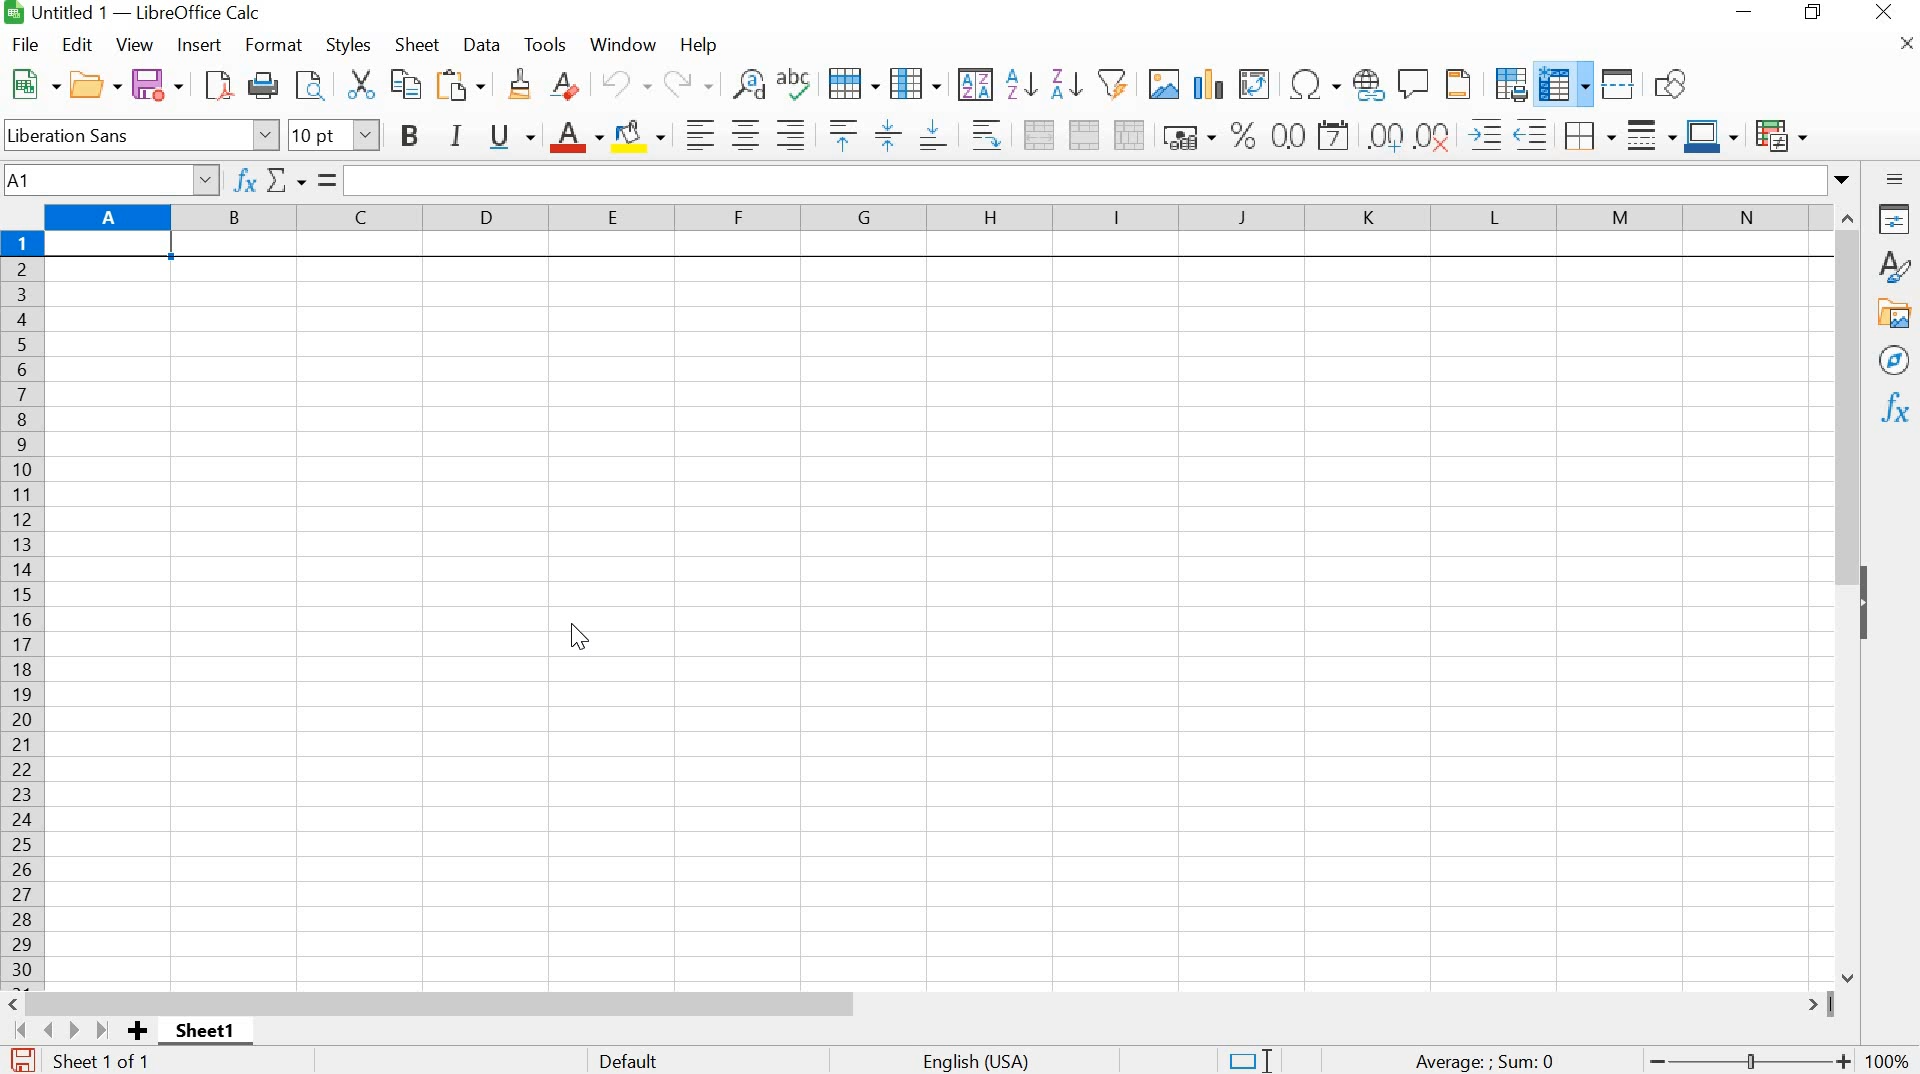 The width and height of the screenshot is (1920, 1074). What do you see at coordinates (24, 44) in the screenshot?
I see `FILE` at bounding box center [24, 44].